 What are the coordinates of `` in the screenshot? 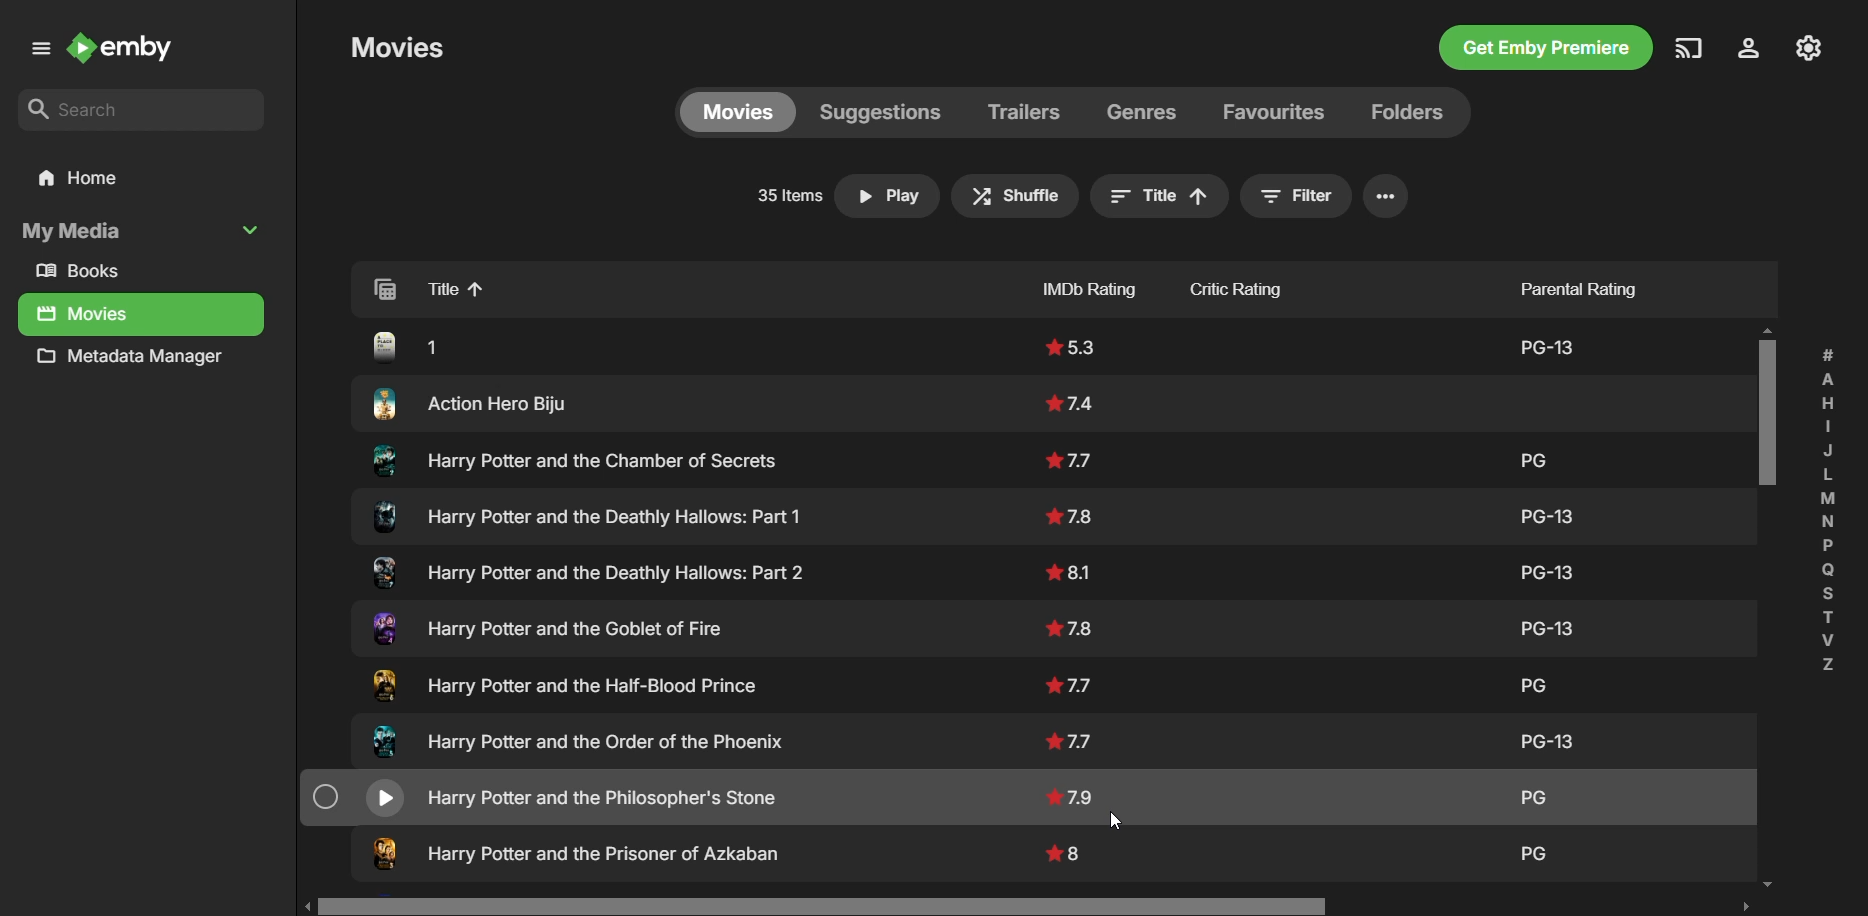 It's located at (556, 459).